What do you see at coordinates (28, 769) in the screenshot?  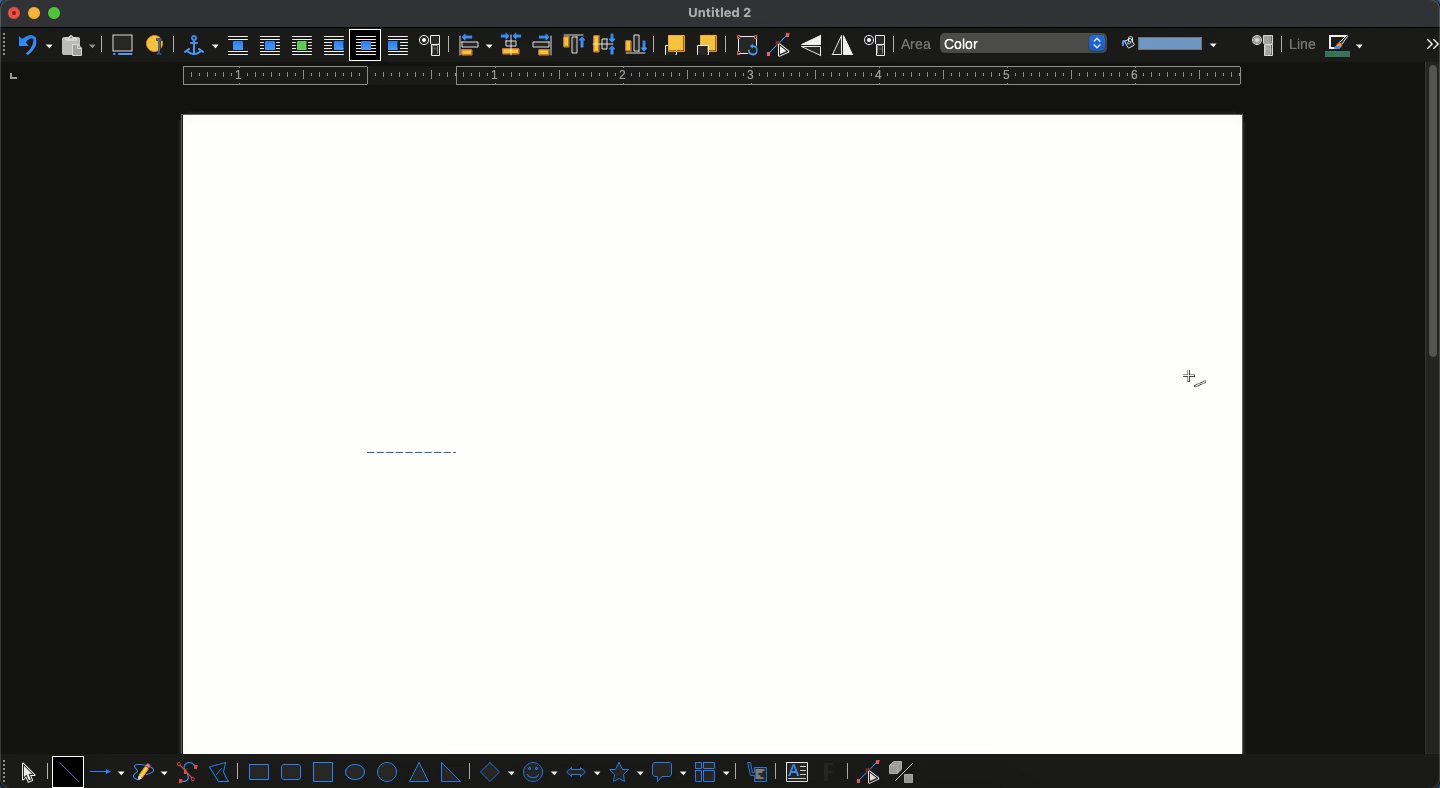 I see `select` at bounding box center [28, 769].